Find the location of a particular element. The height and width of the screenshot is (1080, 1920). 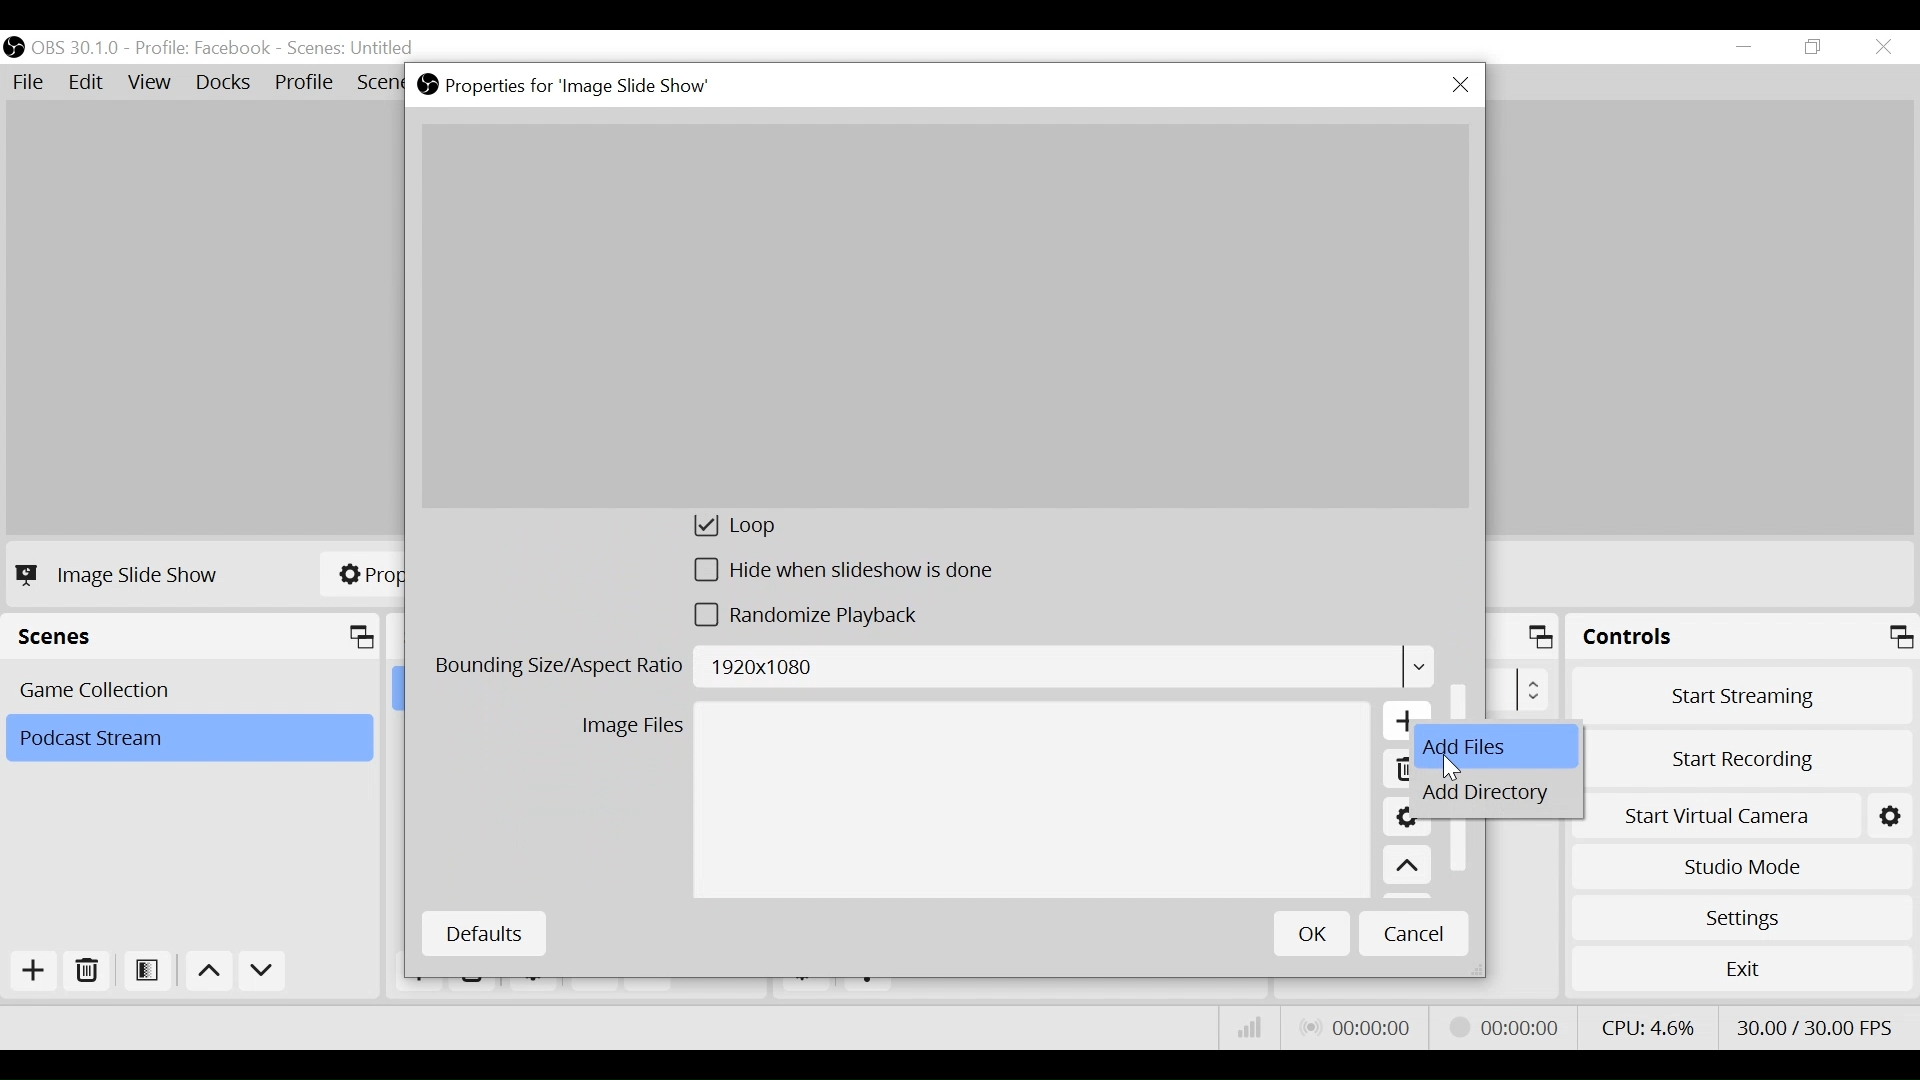

Move Down is located at coordinates (262, 974).